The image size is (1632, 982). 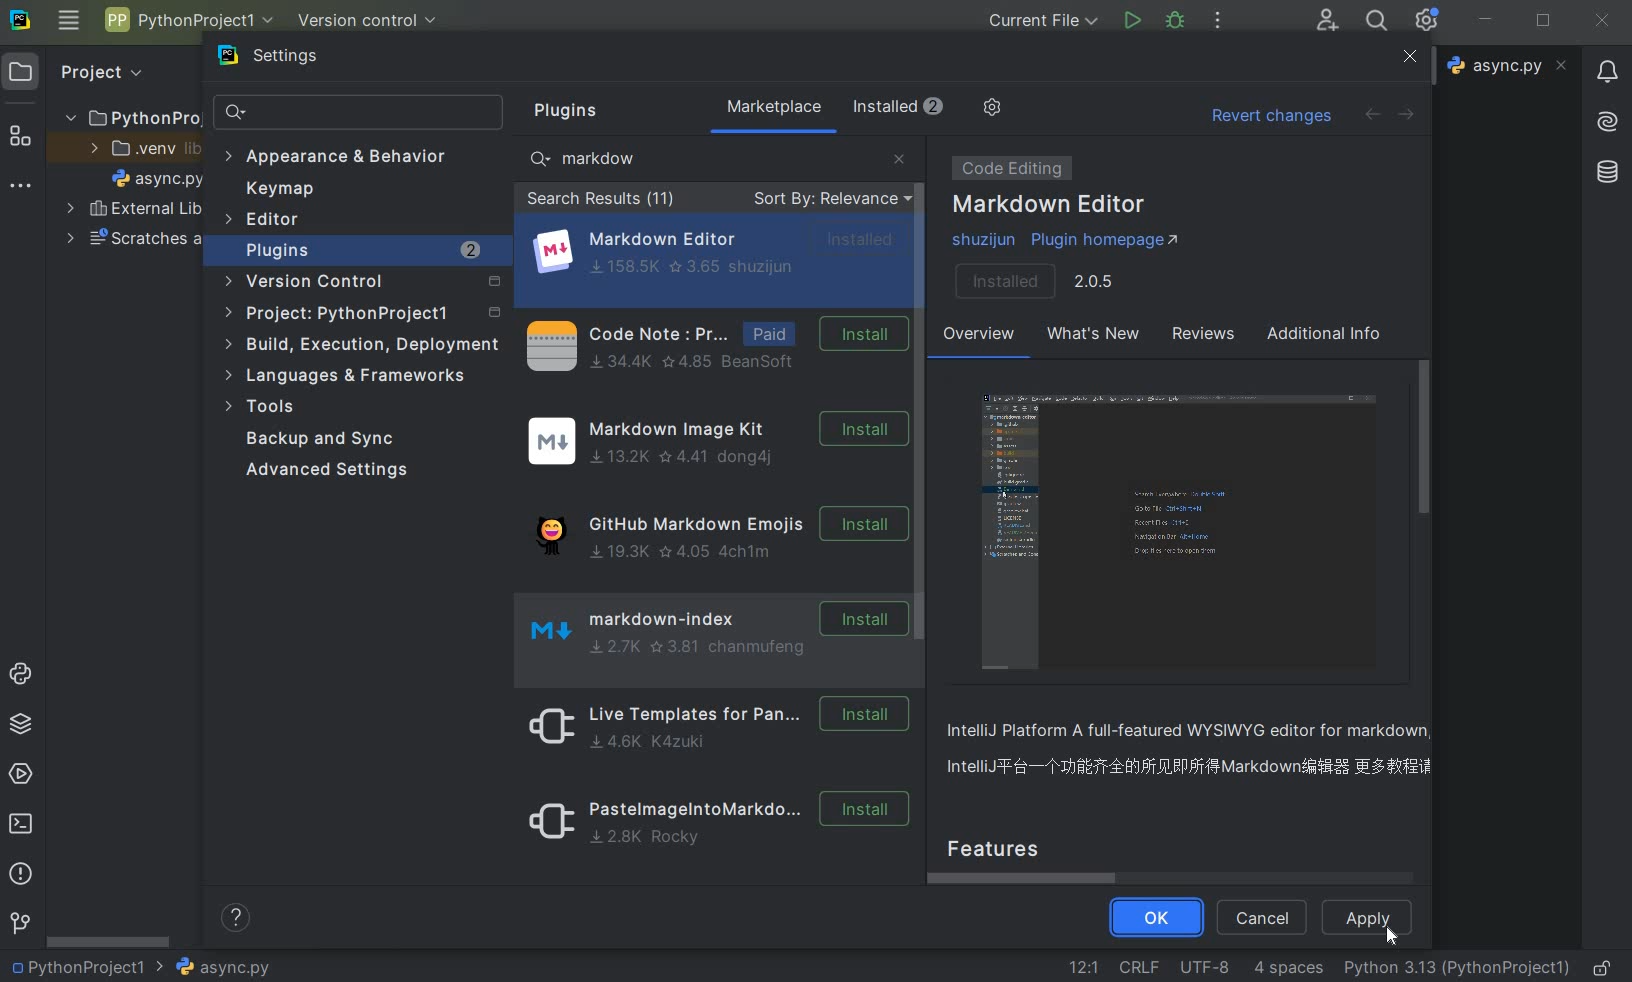 I want to click on code with me, so click(x=1328, y=22).